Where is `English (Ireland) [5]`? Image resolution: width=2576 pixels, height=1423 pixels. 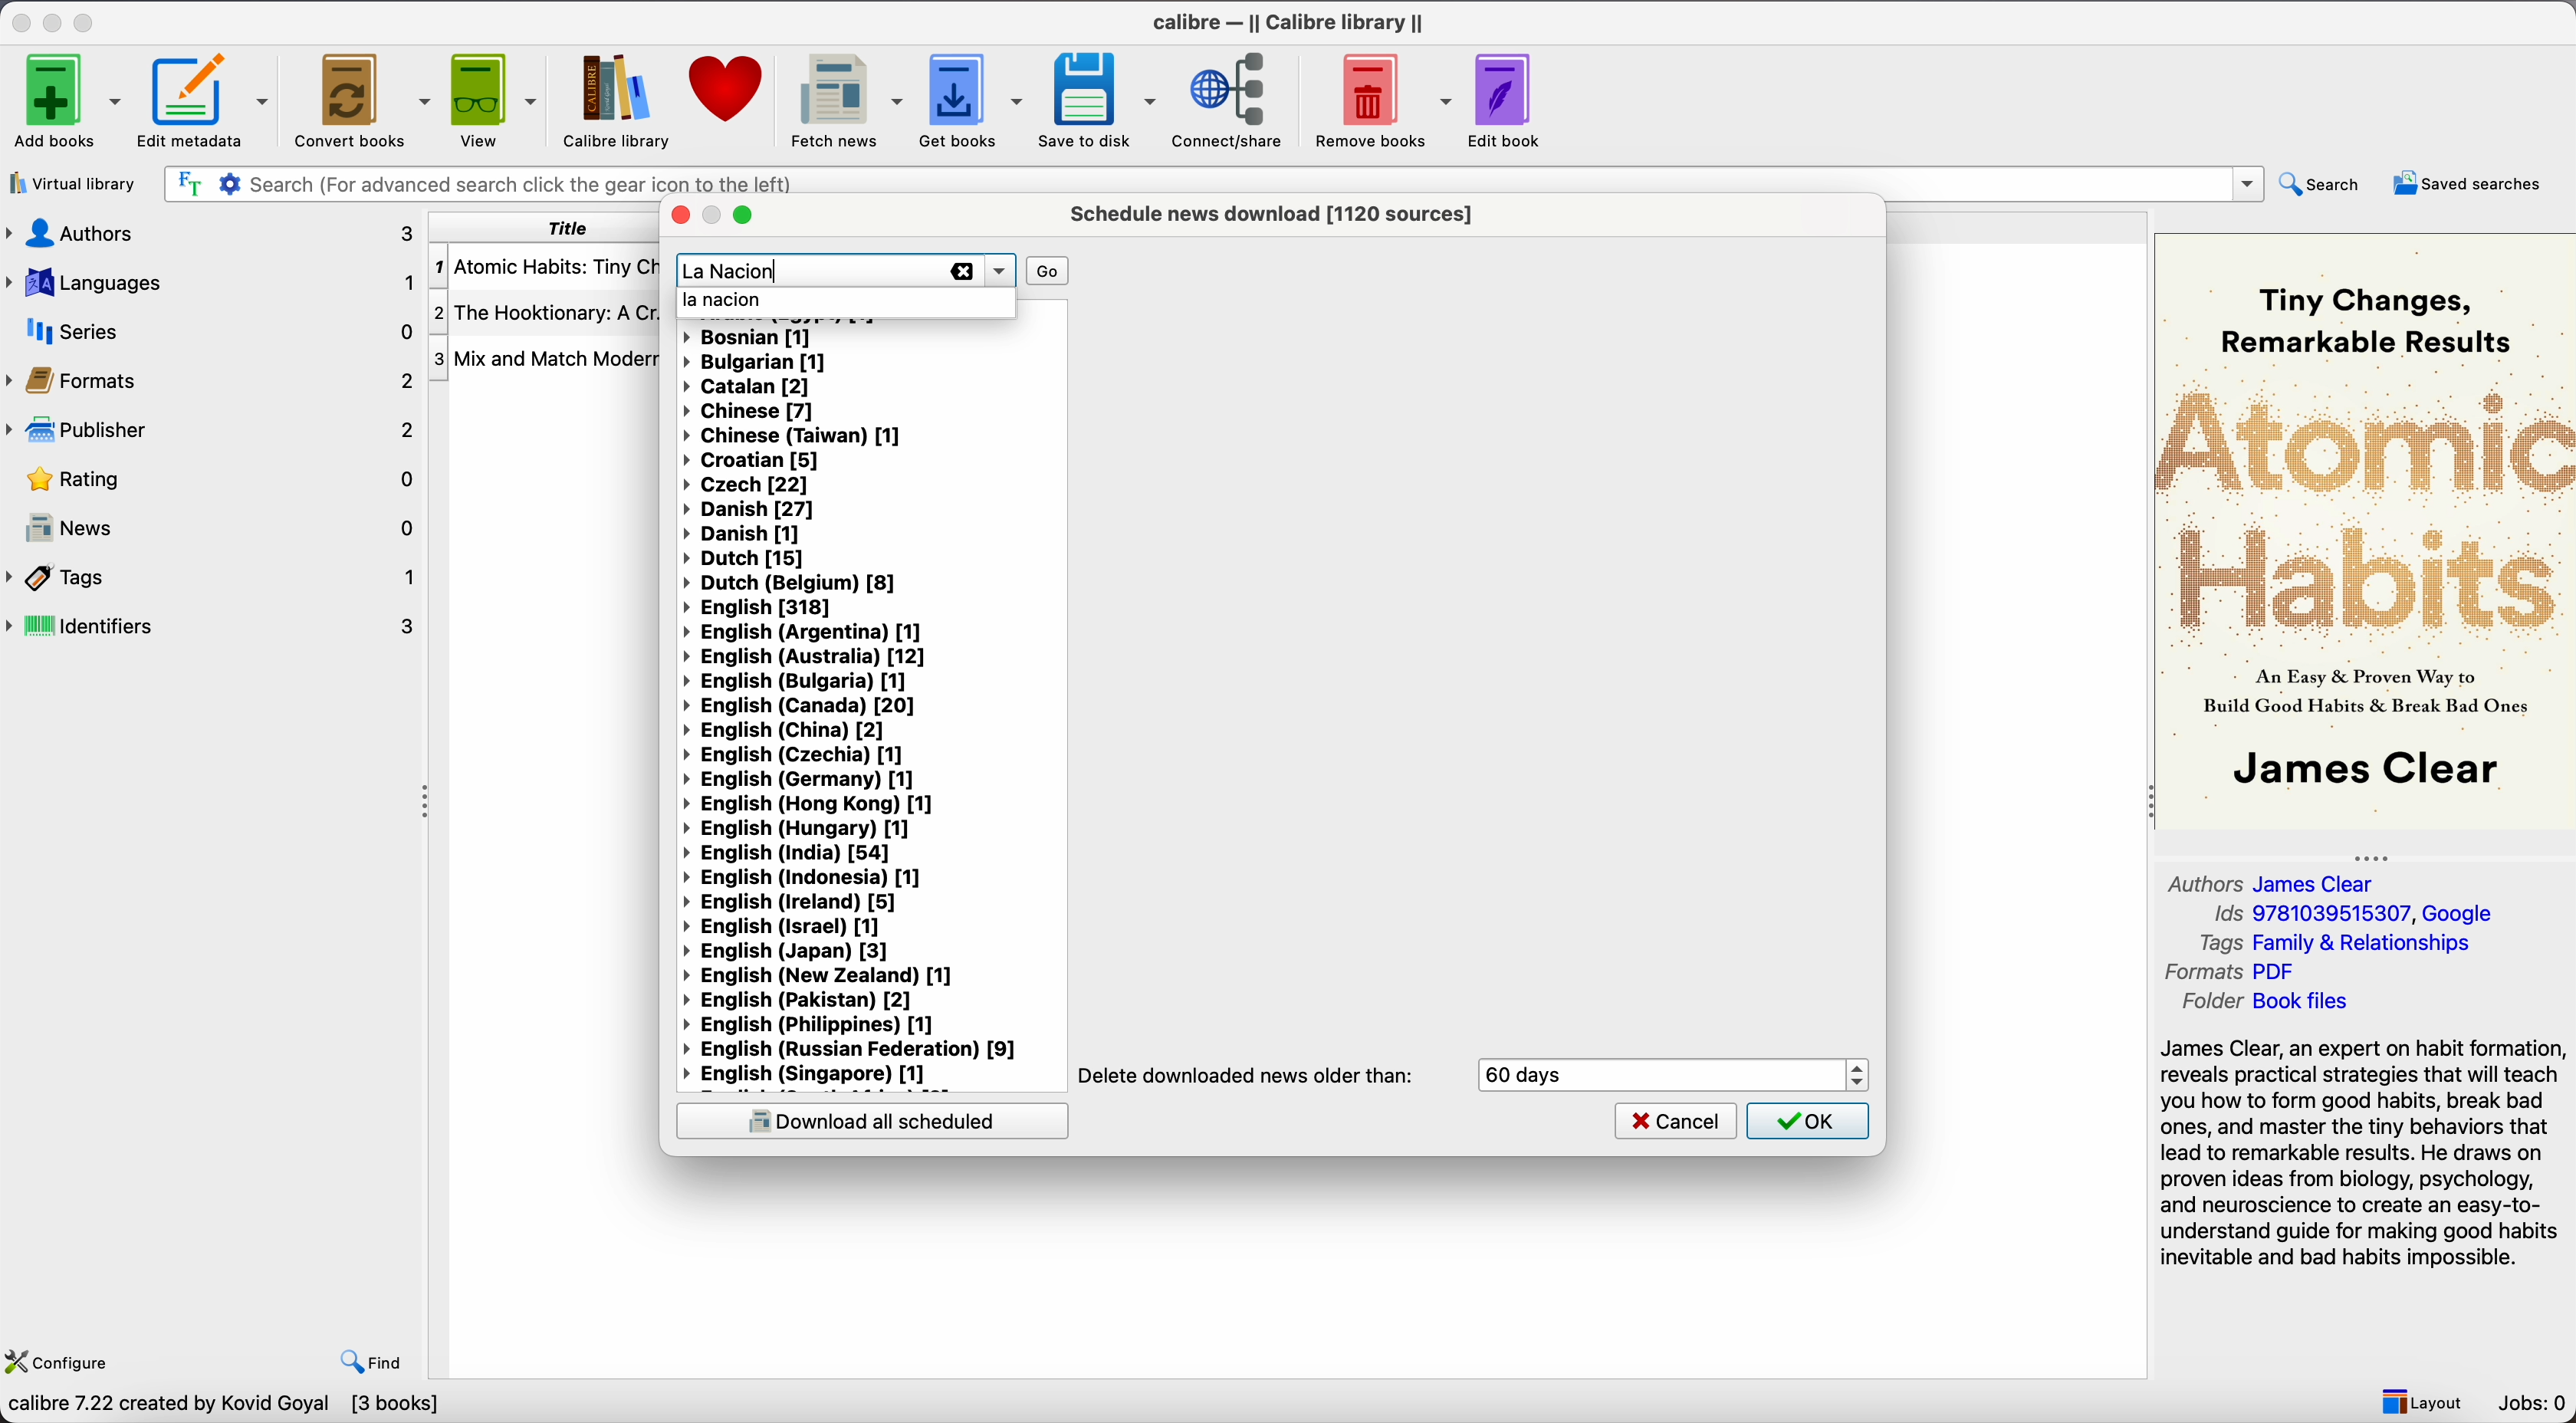
English (Ireland) [5] is located at coordinates (792, 903).